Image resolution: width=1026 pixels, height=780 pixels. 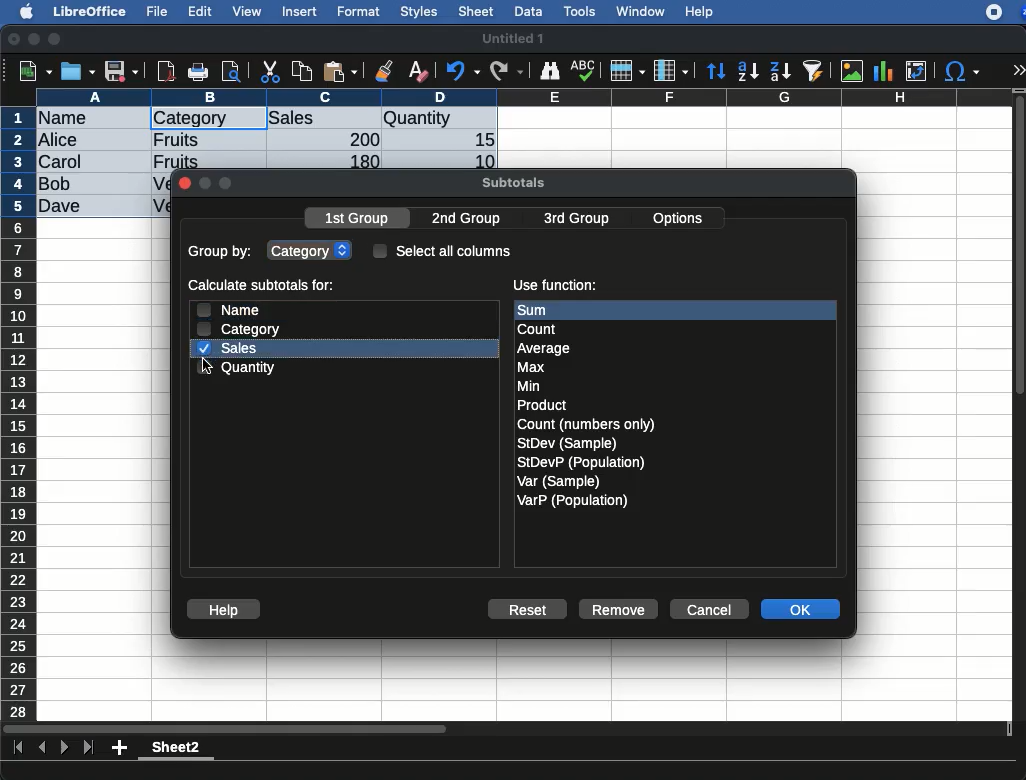 What do you see at coordinates (626, 71) in the screenshot?
I see `row` at bounding box center [626, 71].